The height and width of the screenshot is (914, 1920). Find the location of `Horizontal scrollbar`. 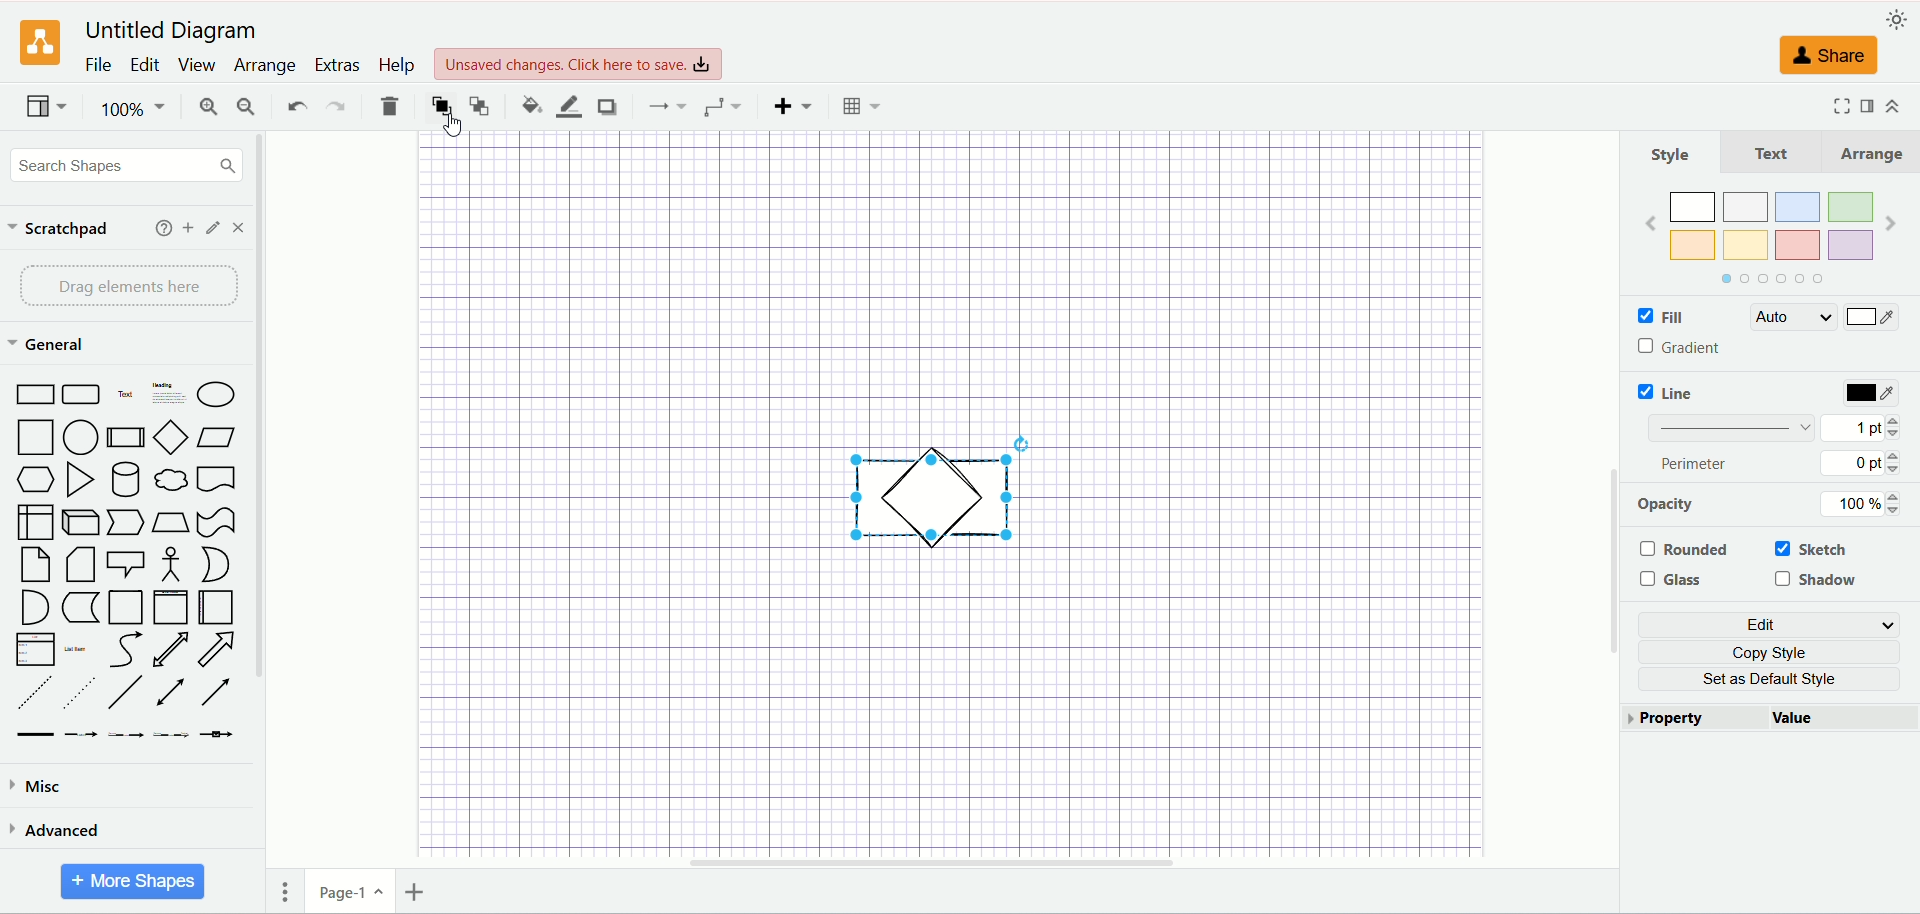

Horizontal scrollbar is located at coordinates (929, 862).